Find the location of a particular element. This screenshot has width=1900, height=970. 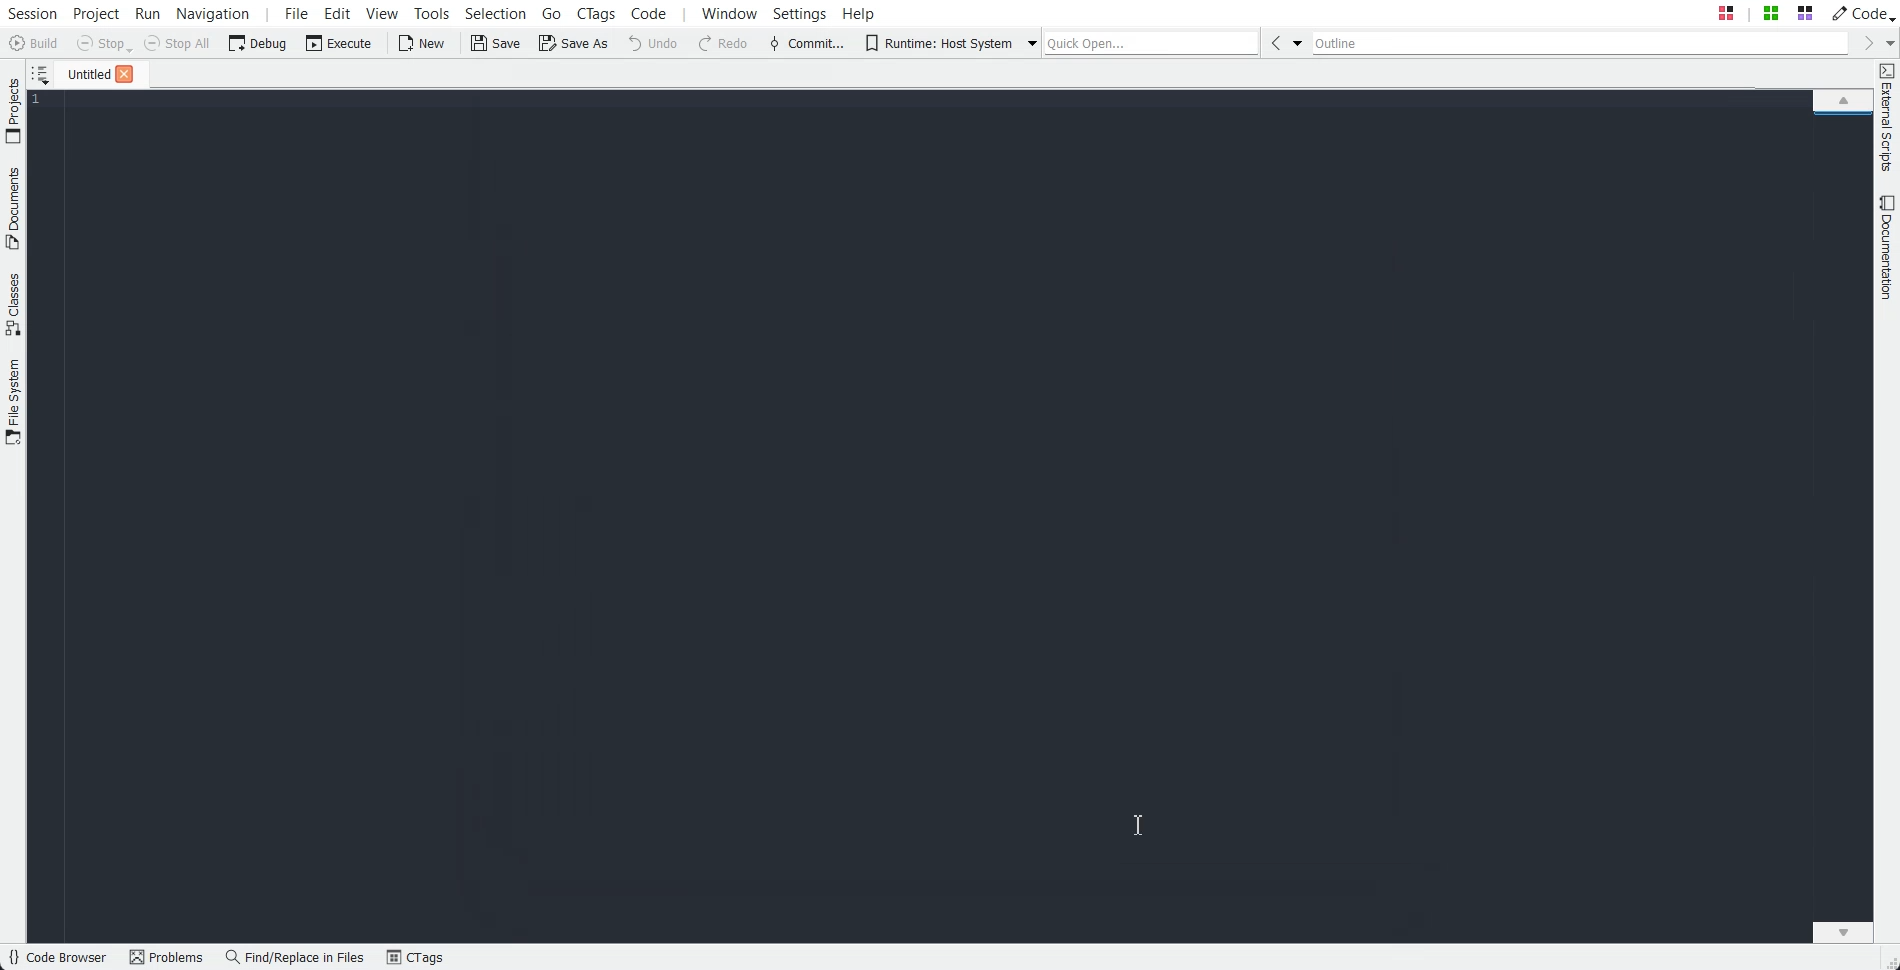

Close is located at coordinates (124, 74).